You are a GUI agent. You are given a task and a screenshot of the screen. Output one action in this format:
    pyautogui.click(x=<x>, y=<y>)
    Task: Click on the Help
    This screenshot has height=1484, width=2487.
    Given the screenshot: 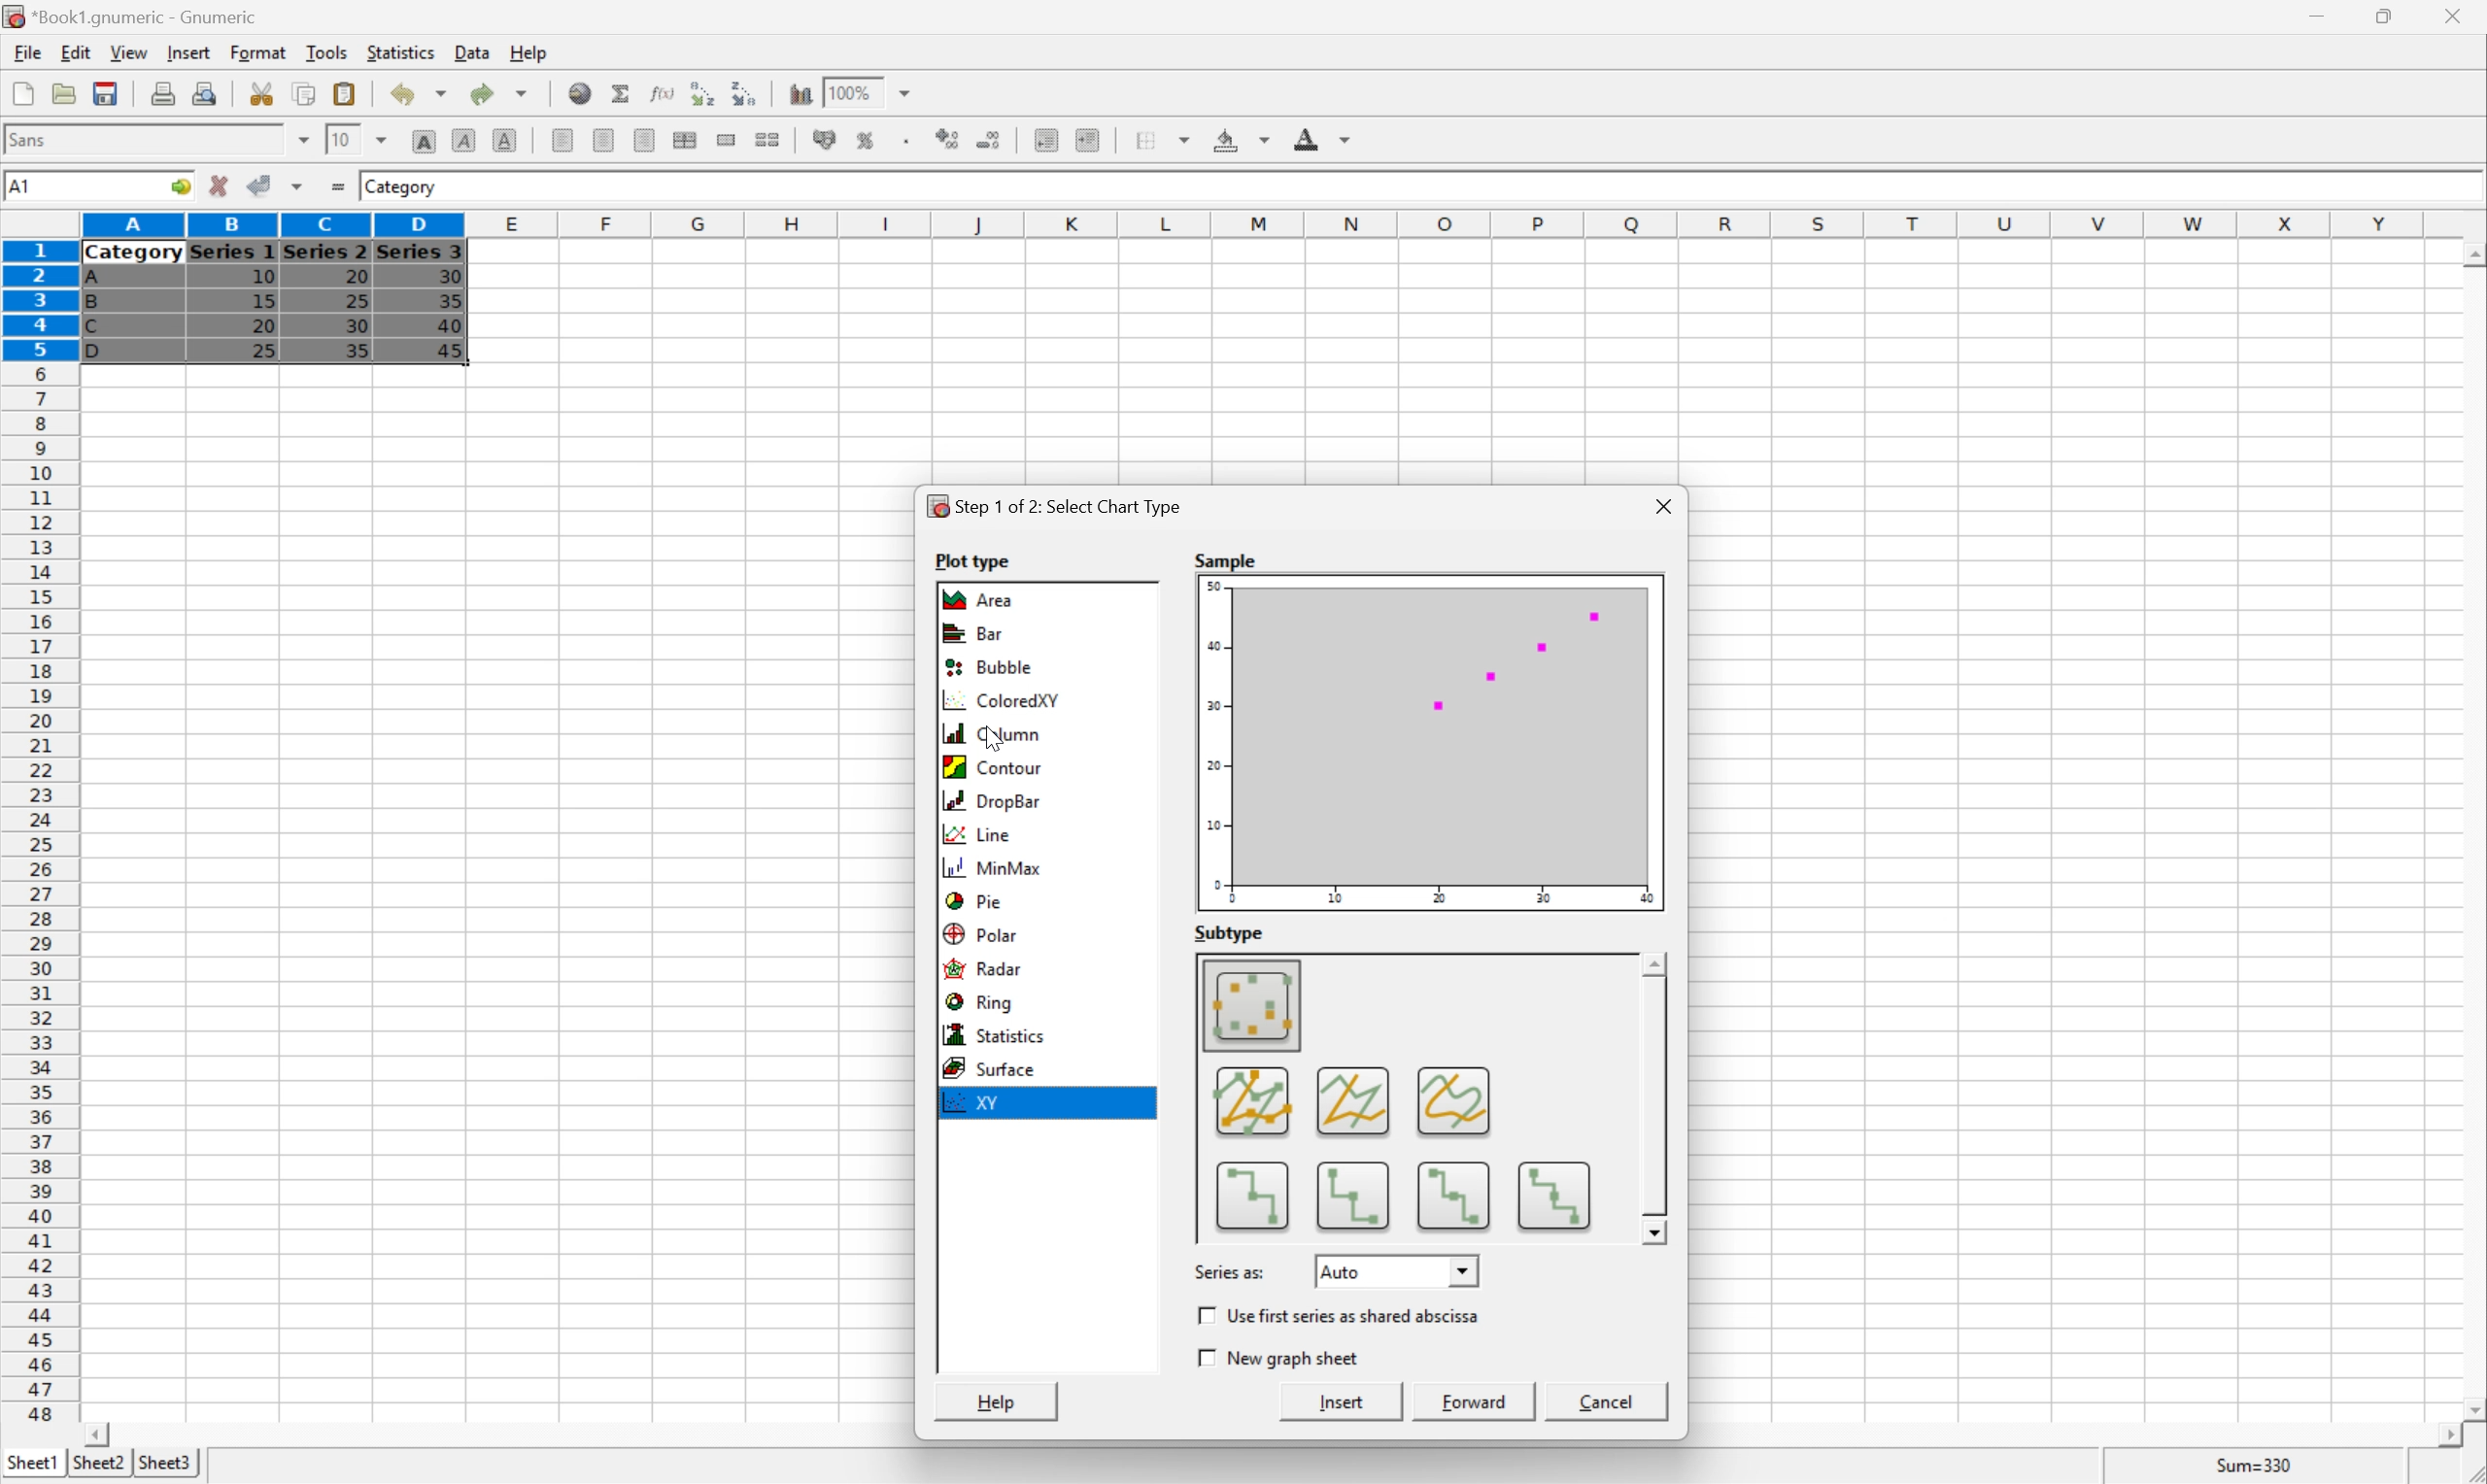 What is the action you would take?
    pyautogui.click(x=1001, y=1401)
    